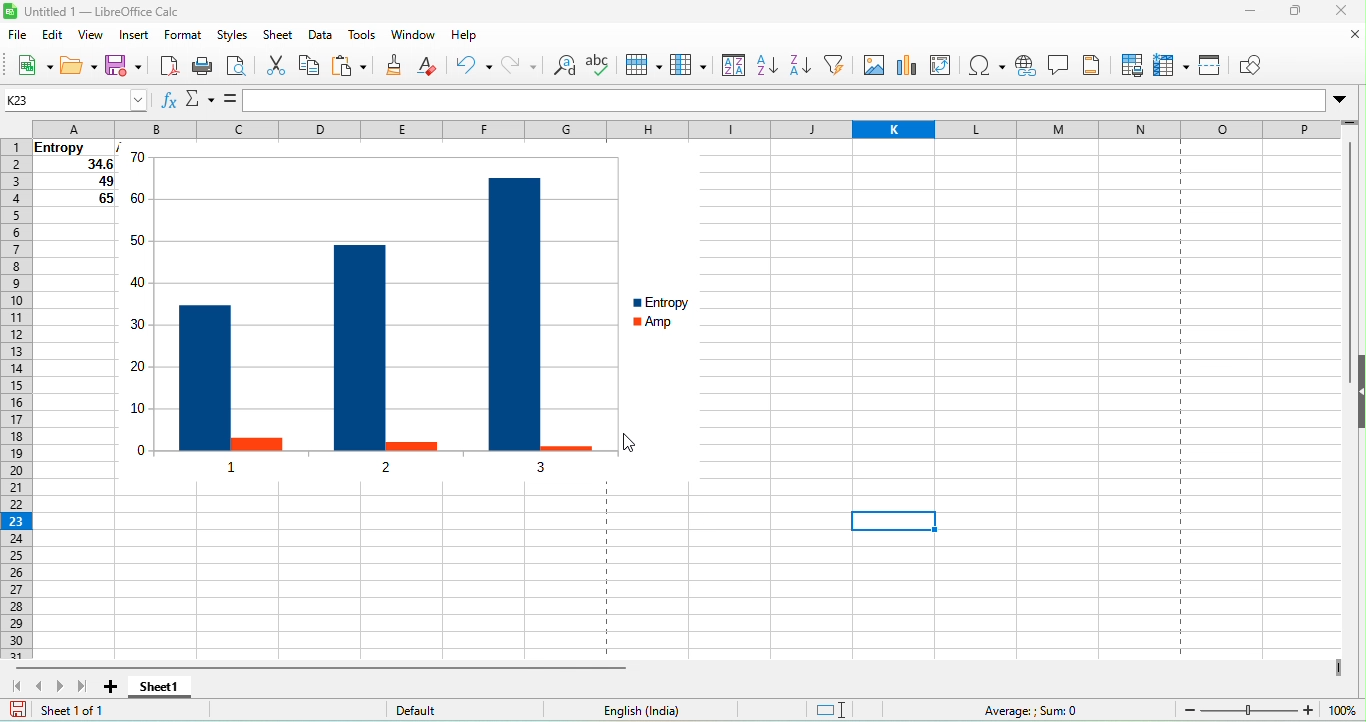  I want to click on height, so click(1357, 393).